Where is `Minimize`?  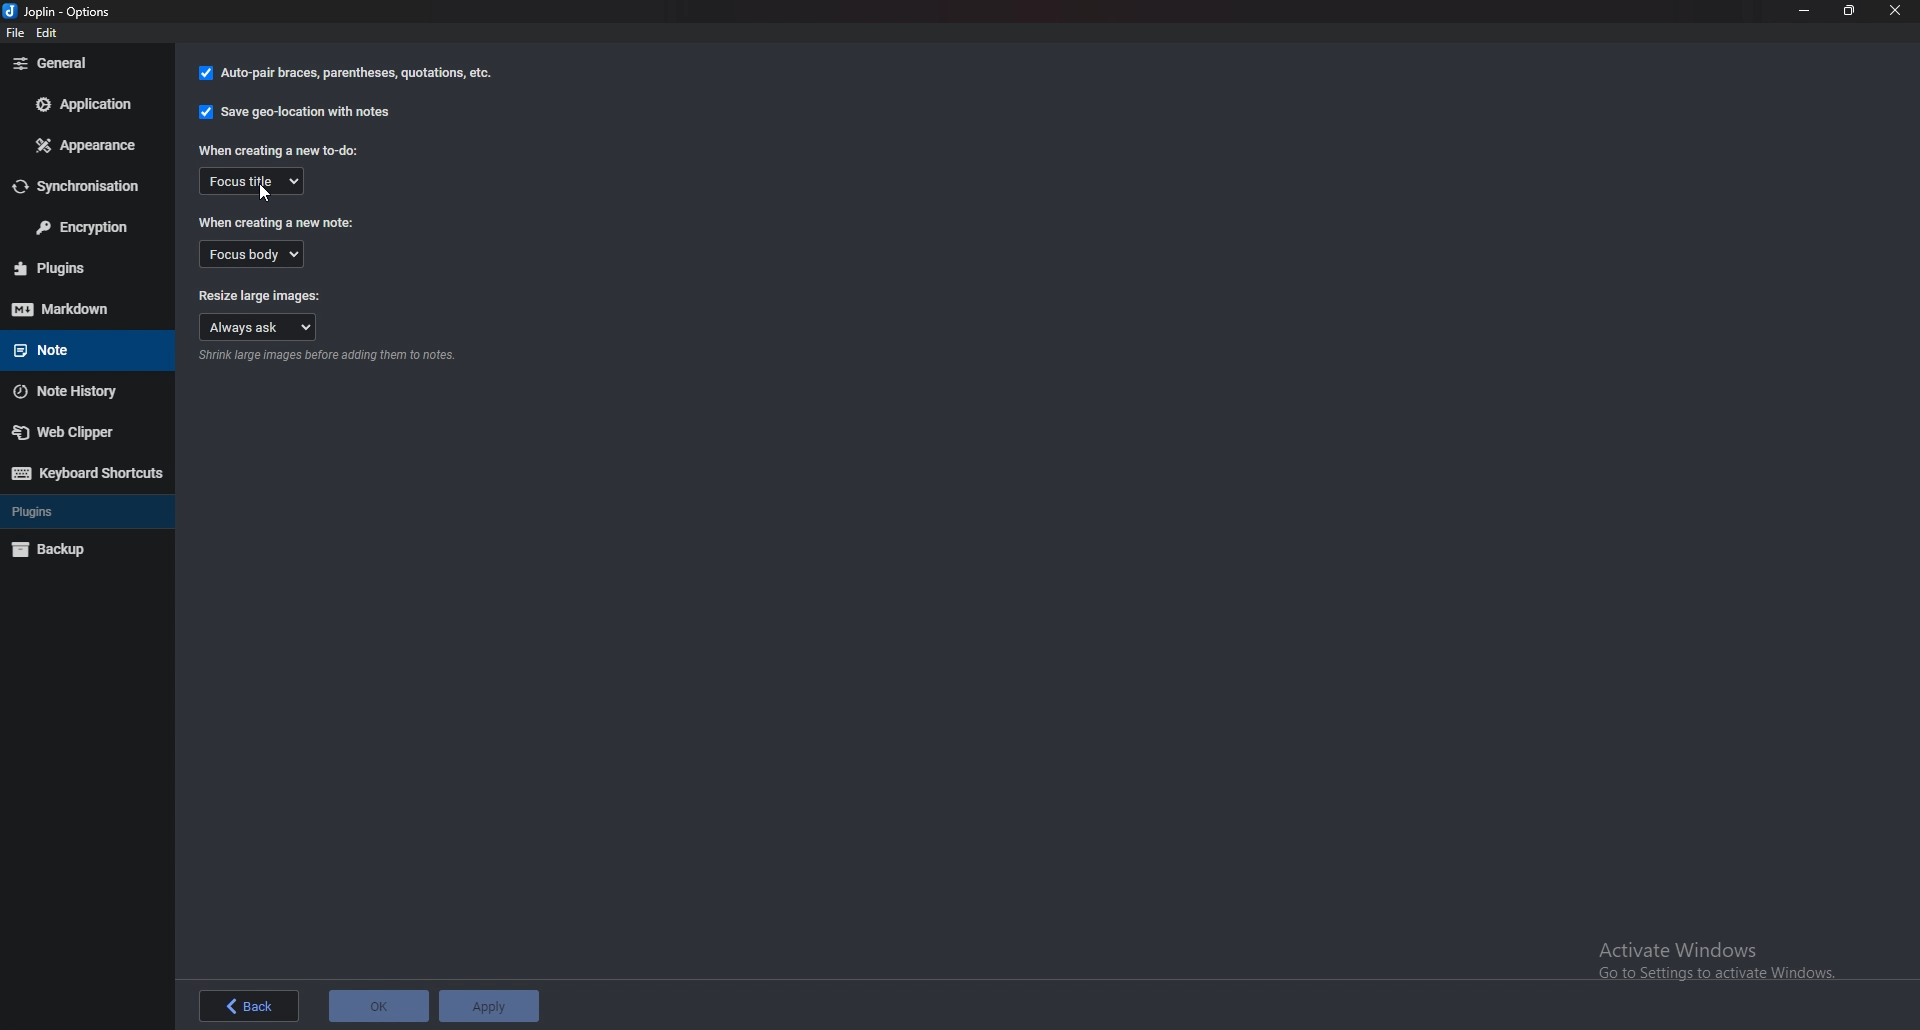 Minimize is located at coordinates (1804, 10).